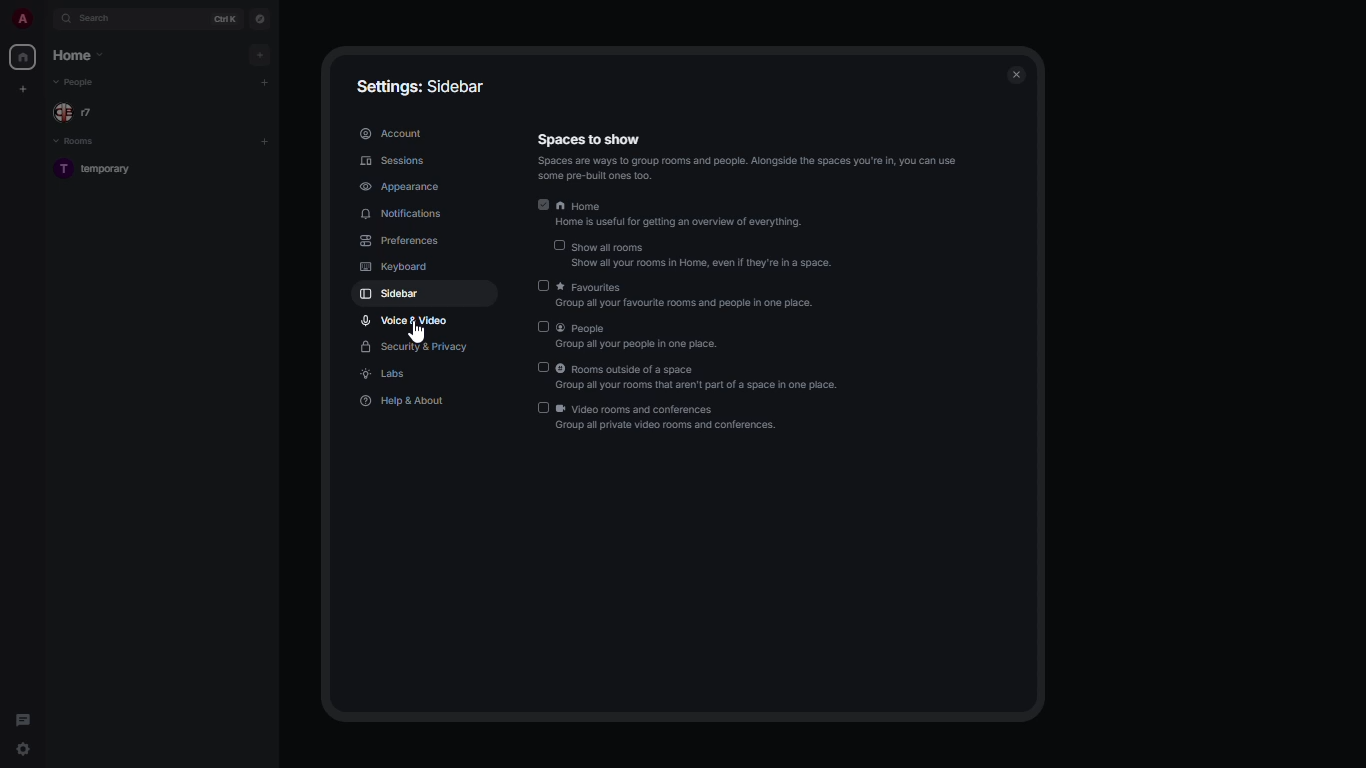 The image size is (1366, 768). I want to click on show all rooms, so click(707, 256).